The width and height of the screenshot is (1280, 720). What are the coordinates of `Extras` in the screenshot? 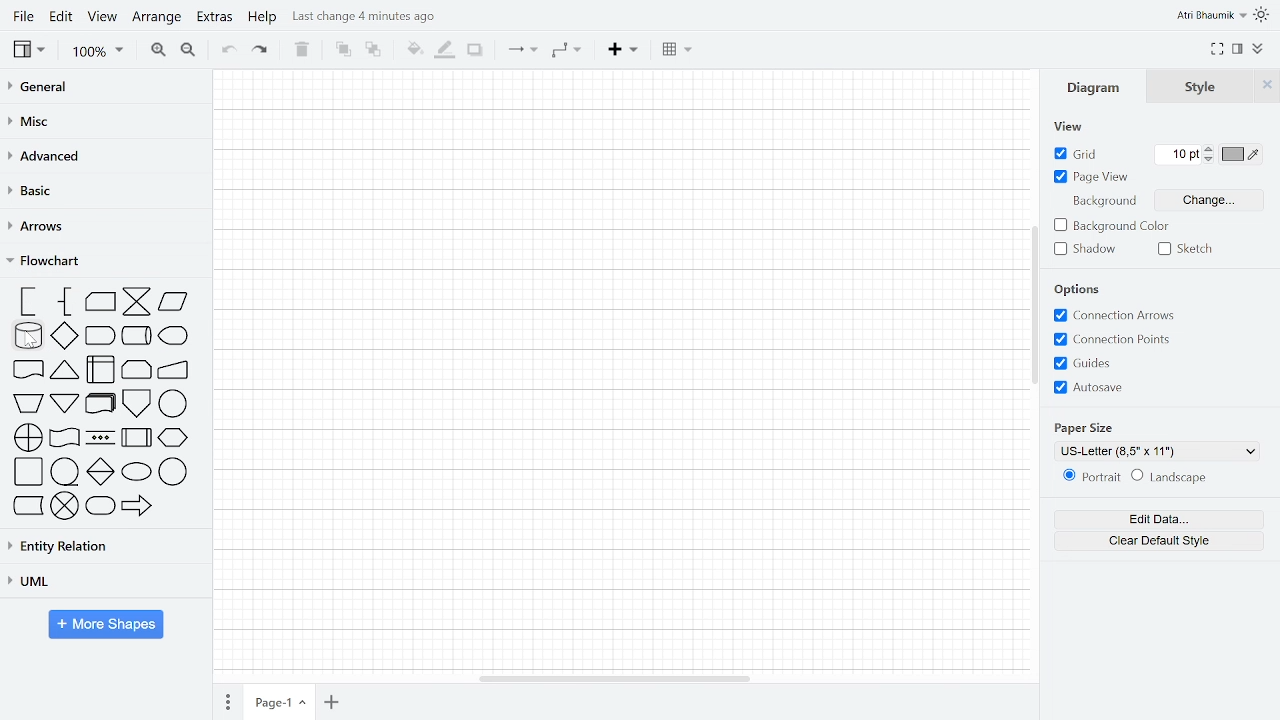 It's located at (214, 20).